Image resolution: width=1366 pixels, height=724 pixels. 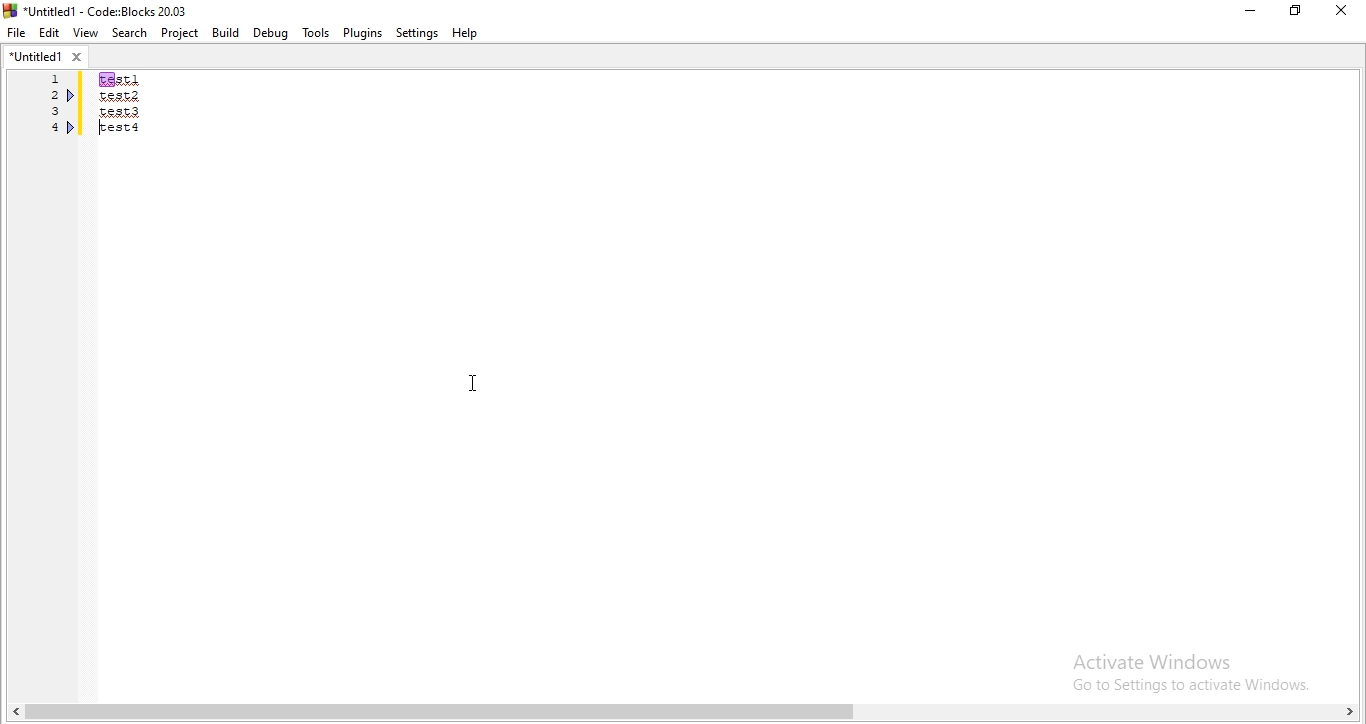 I want to click on Plugins , so click(x=365, y=32).